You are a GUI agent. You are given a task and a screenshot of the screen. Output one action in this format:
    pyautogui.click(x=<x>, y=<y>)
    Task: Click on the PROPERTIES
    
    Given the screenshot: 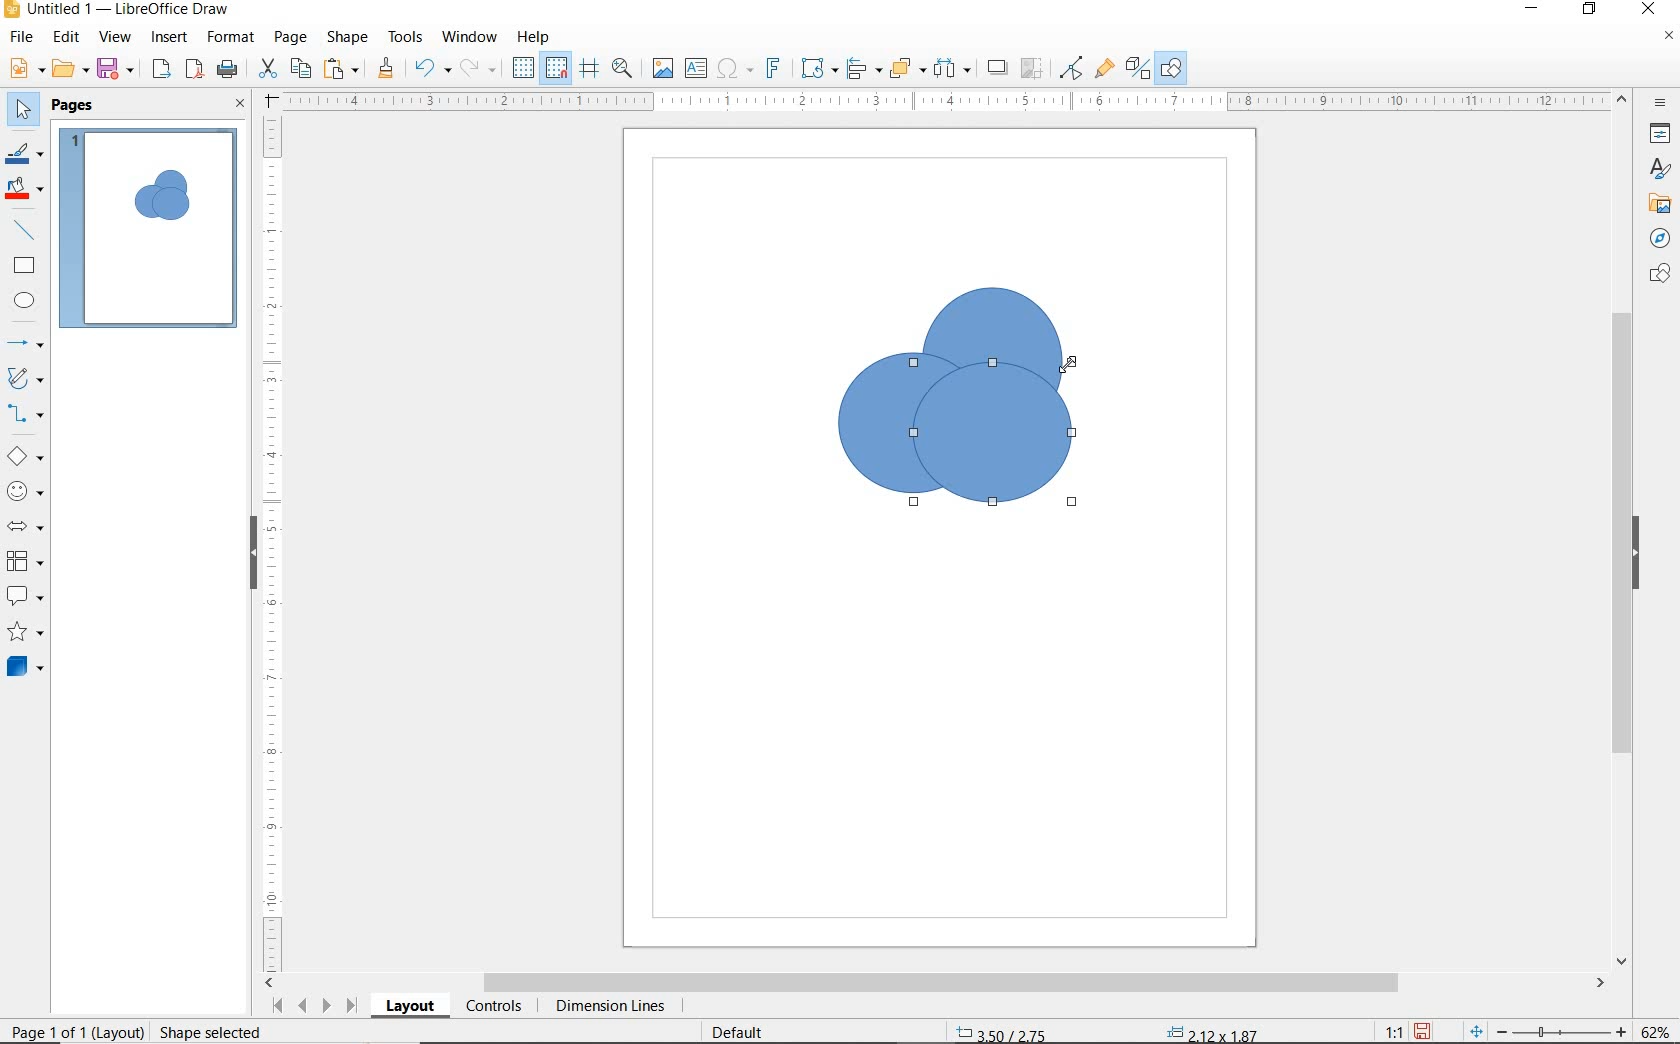 What is the action you would take?
    pyautogui.click(x=1663, y=137)
    